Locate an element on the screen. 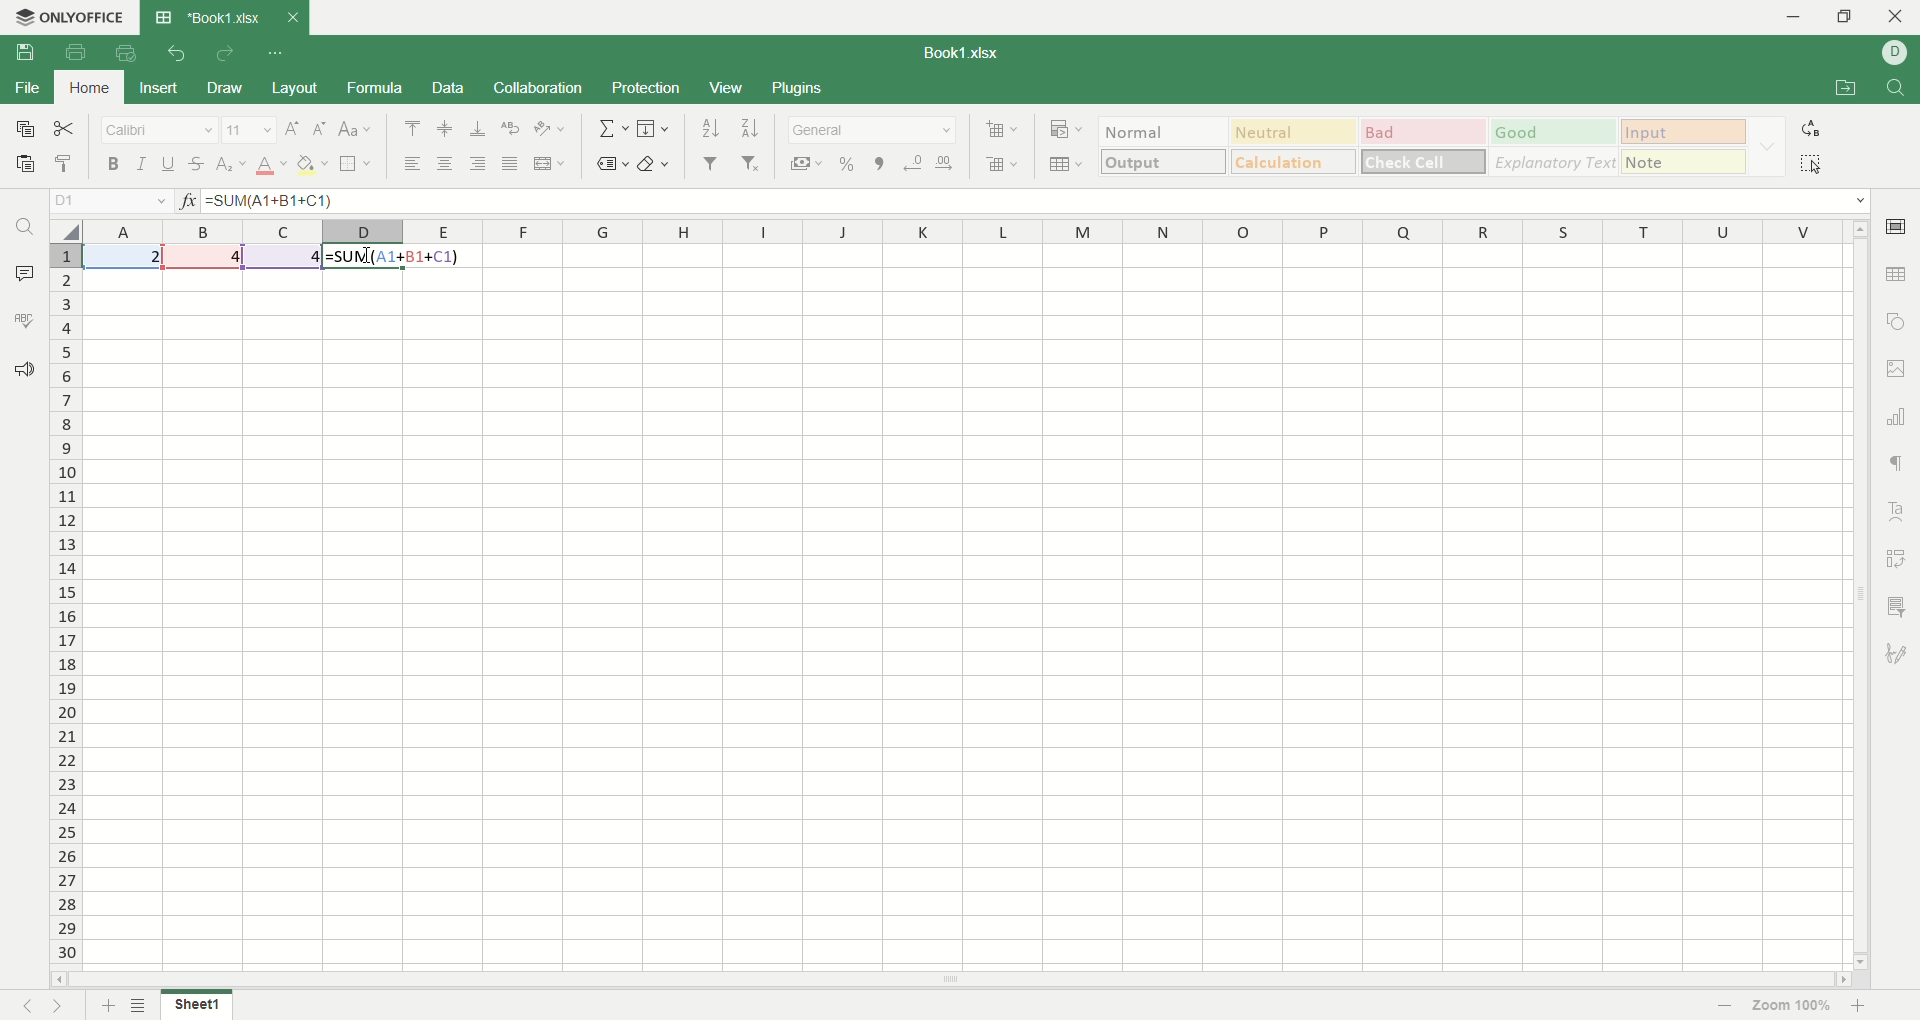 Image resolution: width=1920 pixels, height=1020 pixels. align right is located at coordinates (481, 164).